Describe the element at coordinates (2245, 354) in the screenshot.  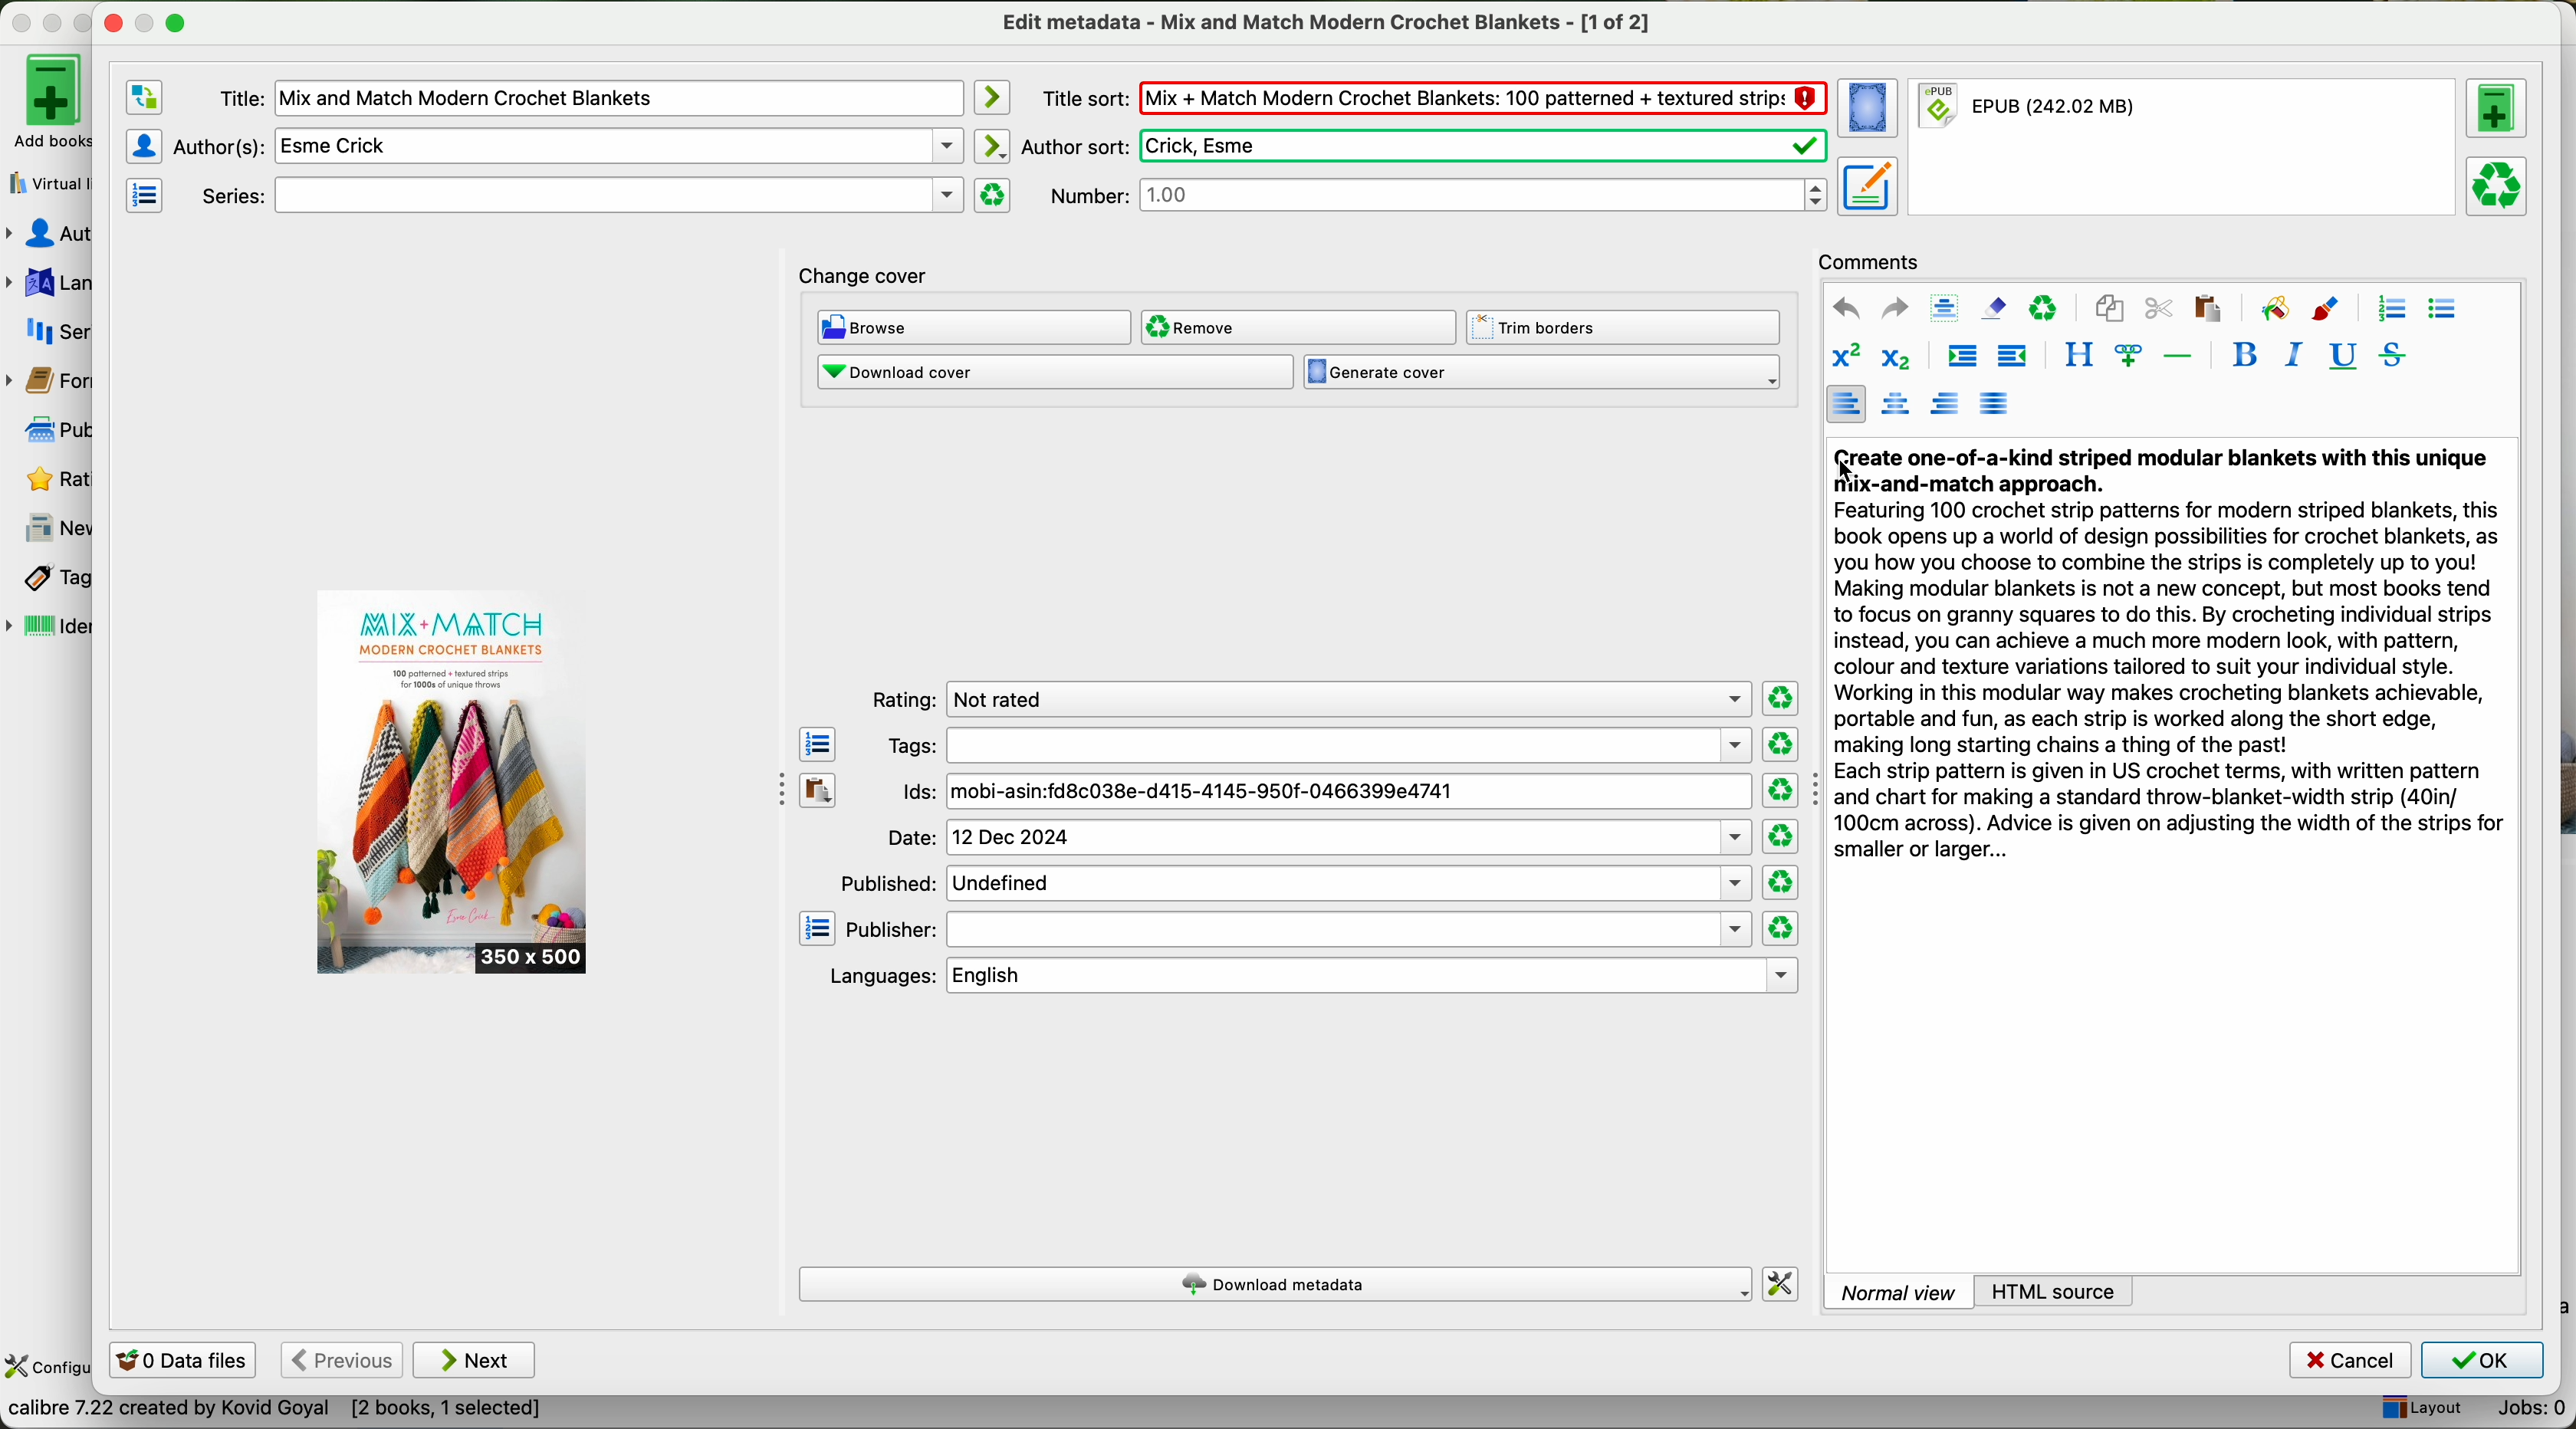
I see `bold` at that location.